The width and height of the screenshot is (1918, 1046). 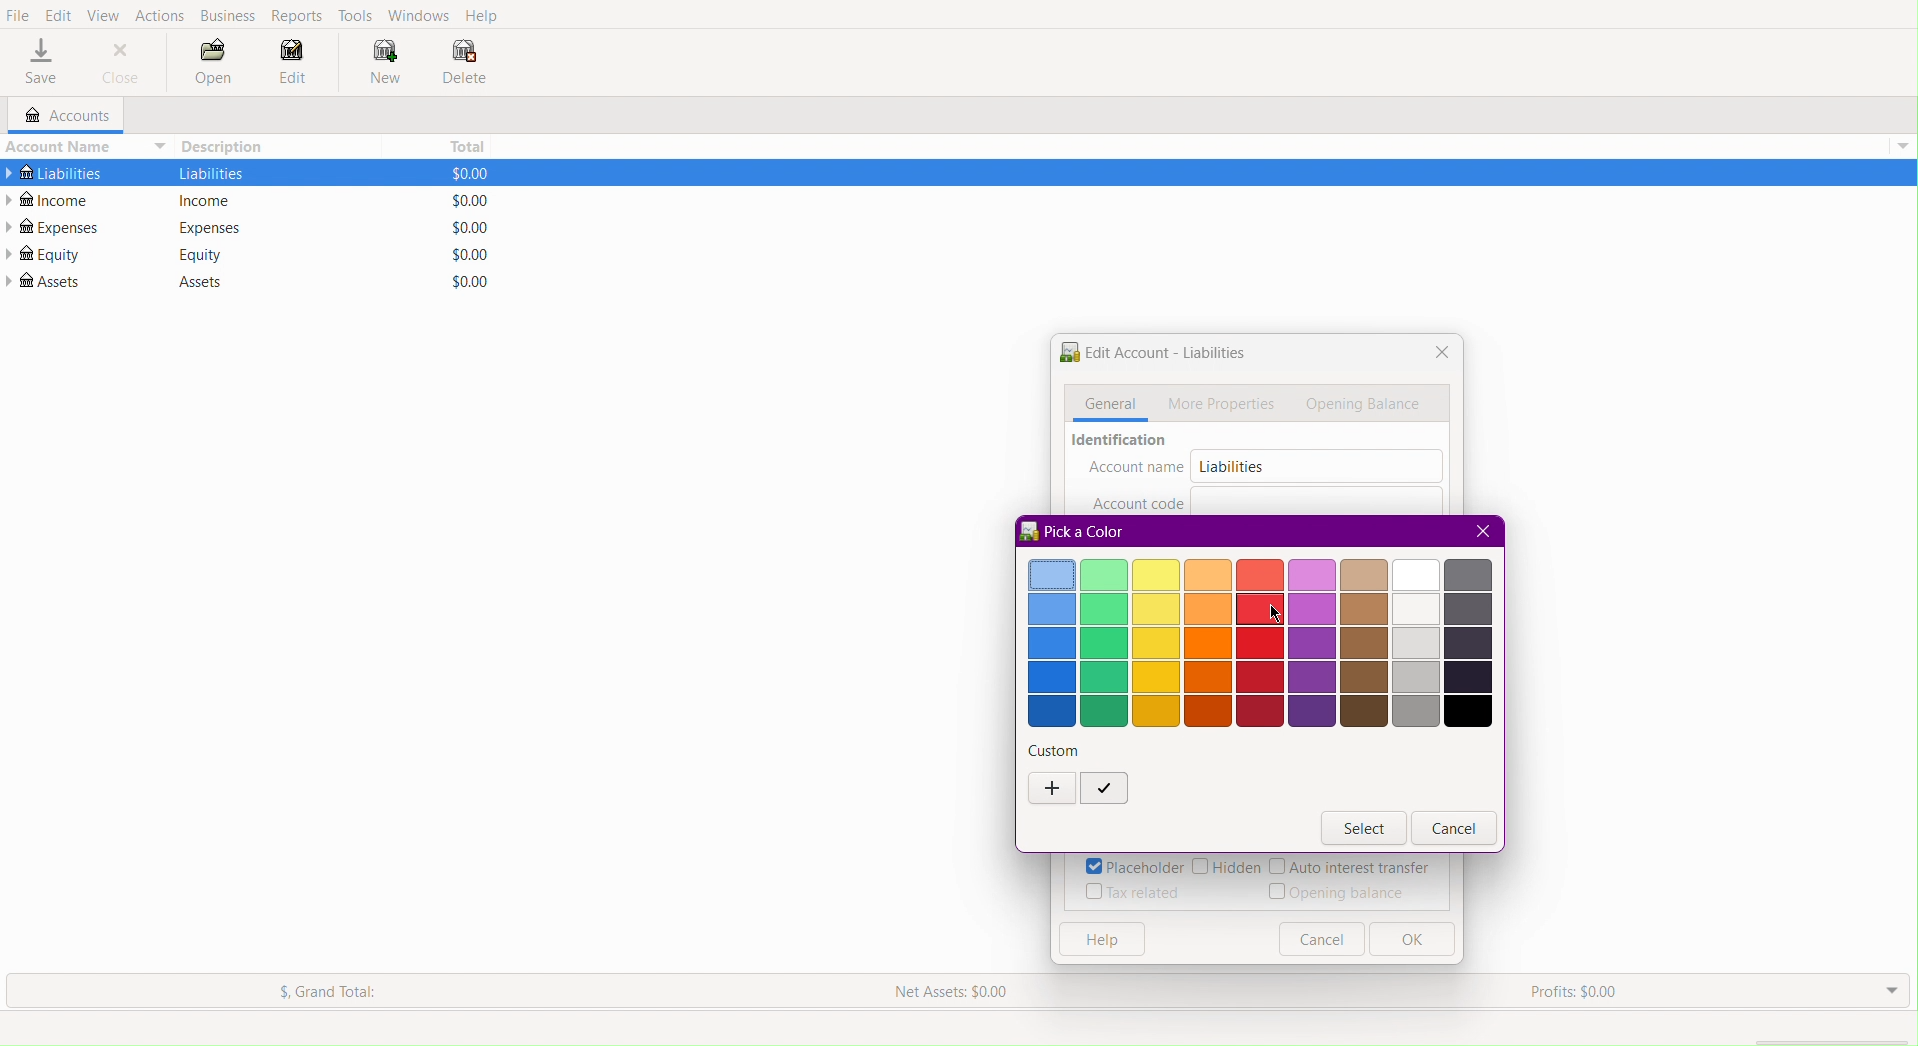 I want to click on $0.00, so click(x=461, y=281).